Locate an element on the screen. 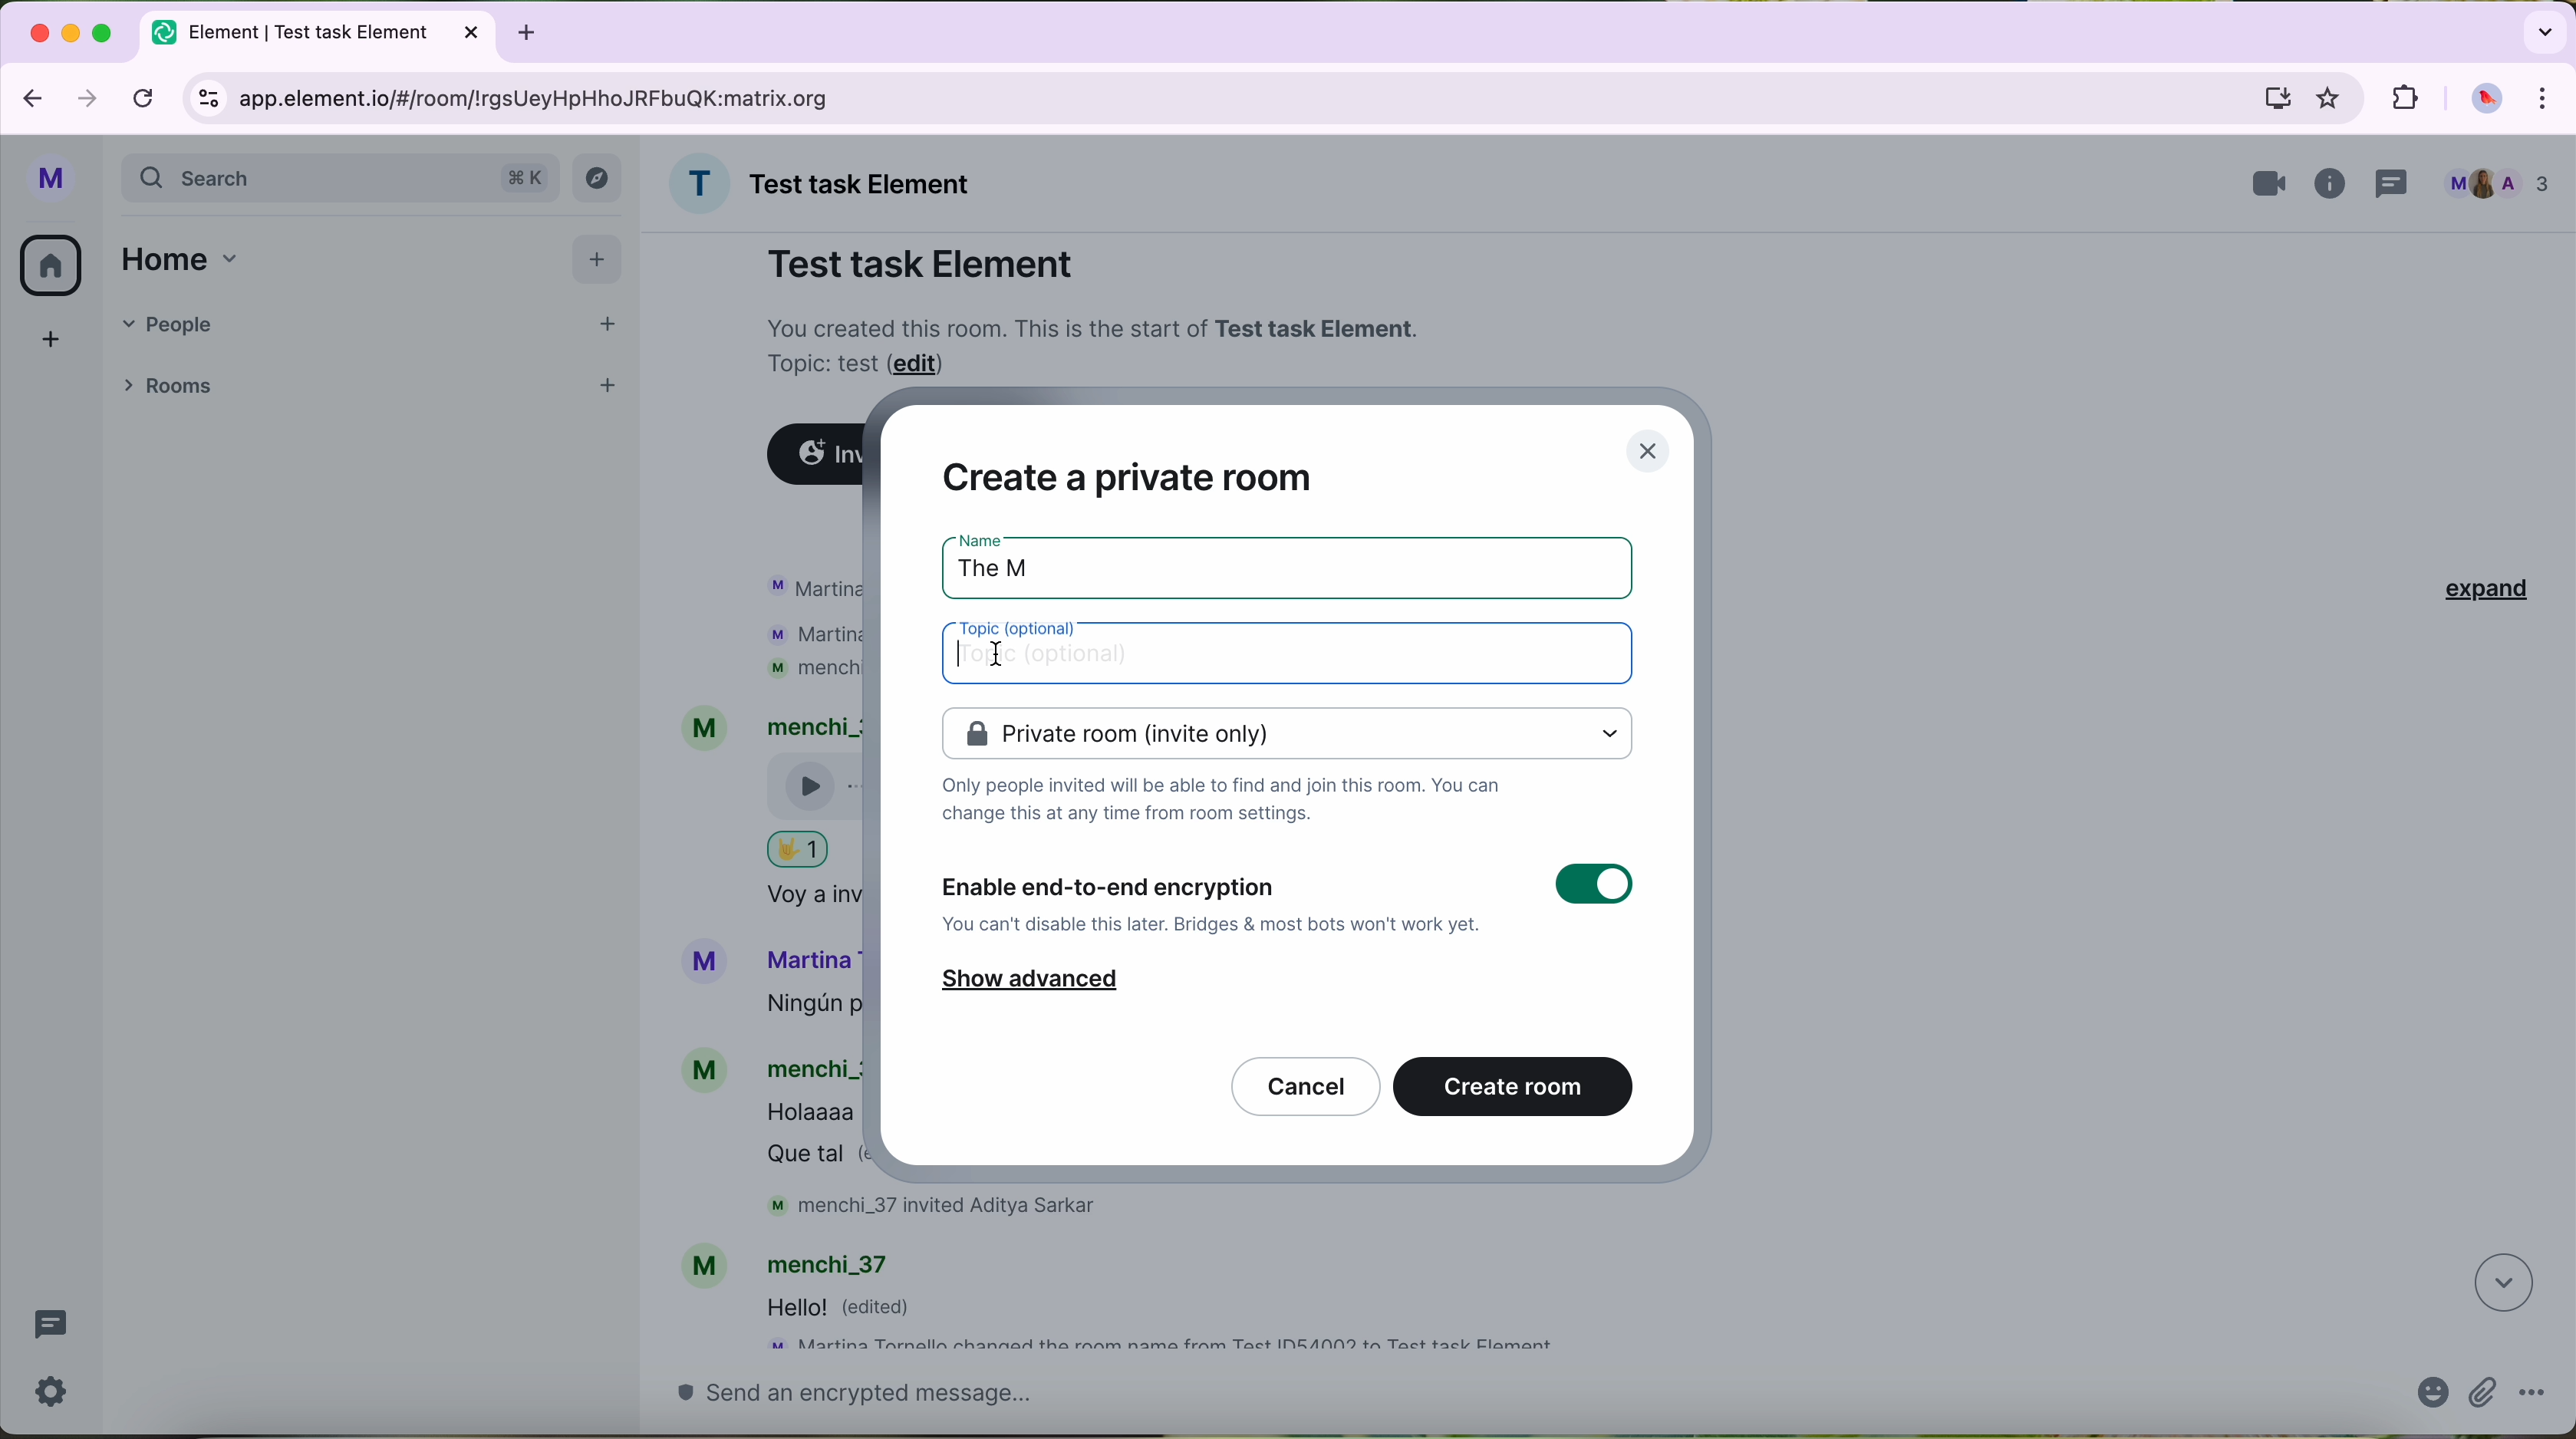 Image resolution: width=2576 pixels, height=1439 pixels. search tabs is located at coordinates (2542, 30).